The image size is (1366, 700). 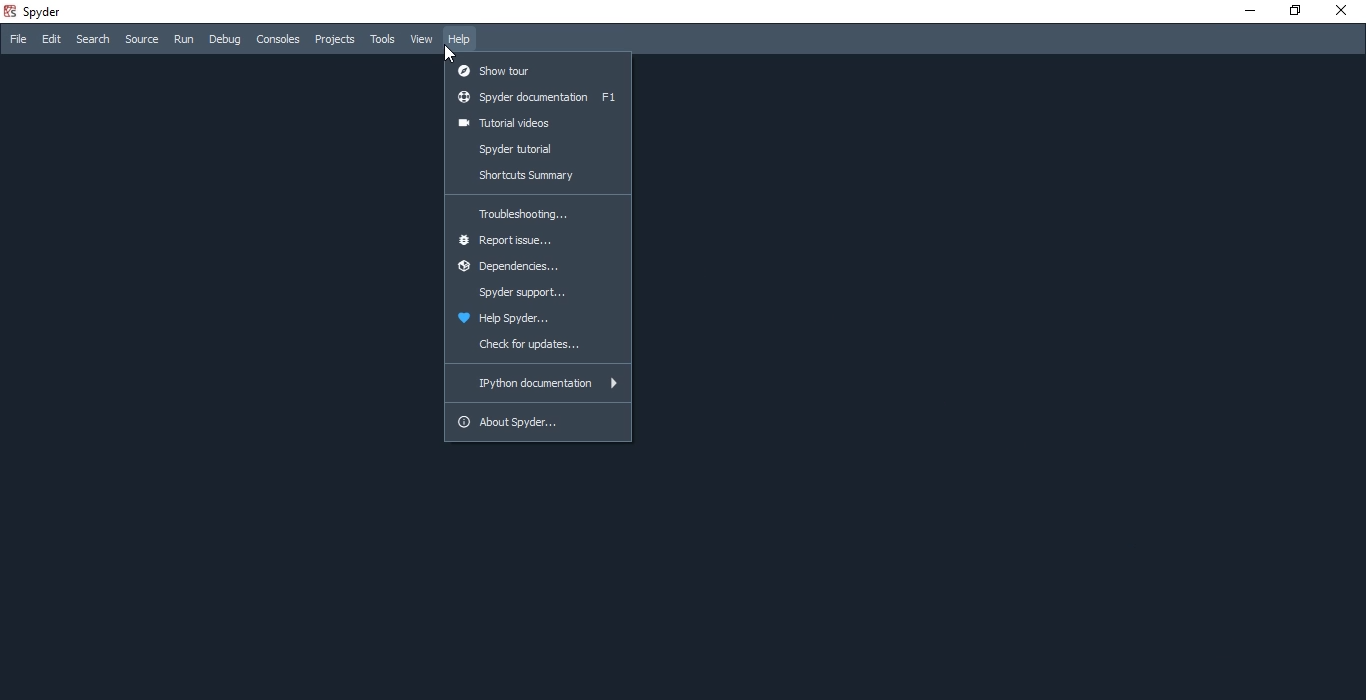 What do you see at coordinates (384, 40) in the screenshot?
I see `Tools` at bounding box center [384, 40].